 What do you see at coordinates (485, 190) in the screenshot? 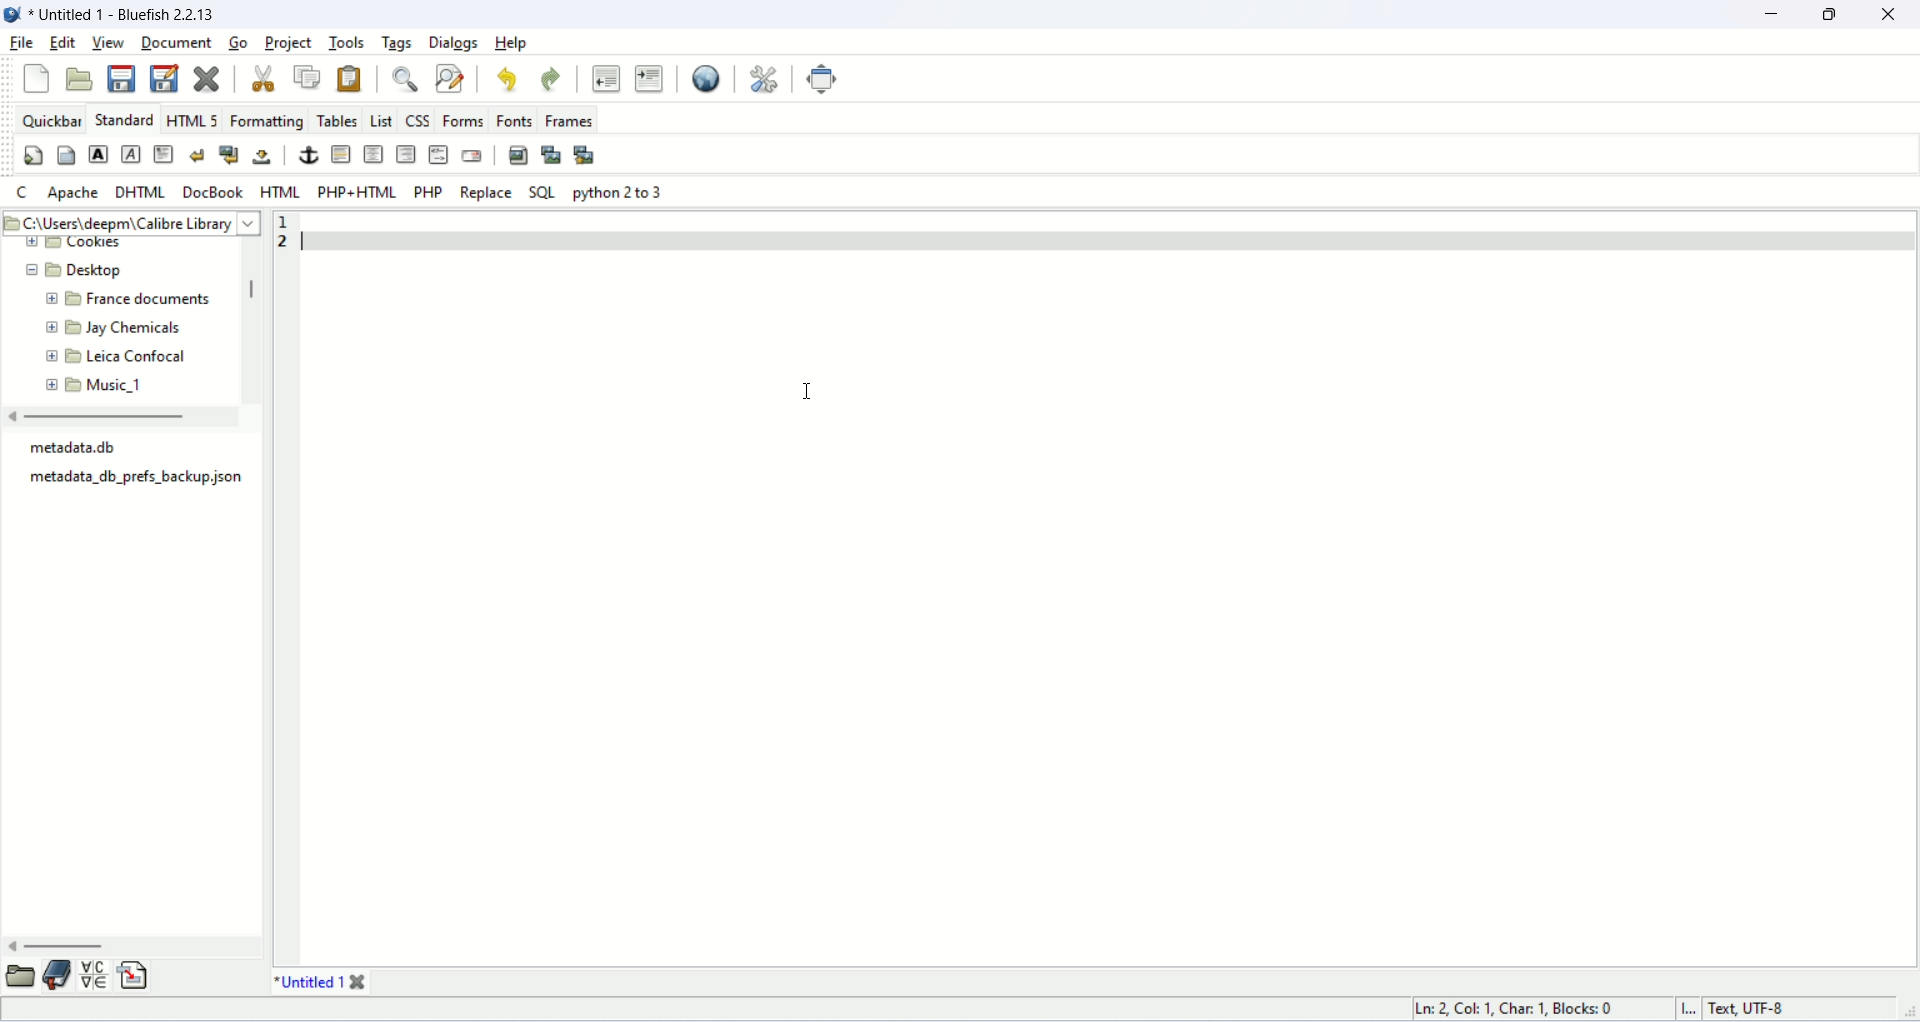
I see `replace` at bounding box center [485, 190].